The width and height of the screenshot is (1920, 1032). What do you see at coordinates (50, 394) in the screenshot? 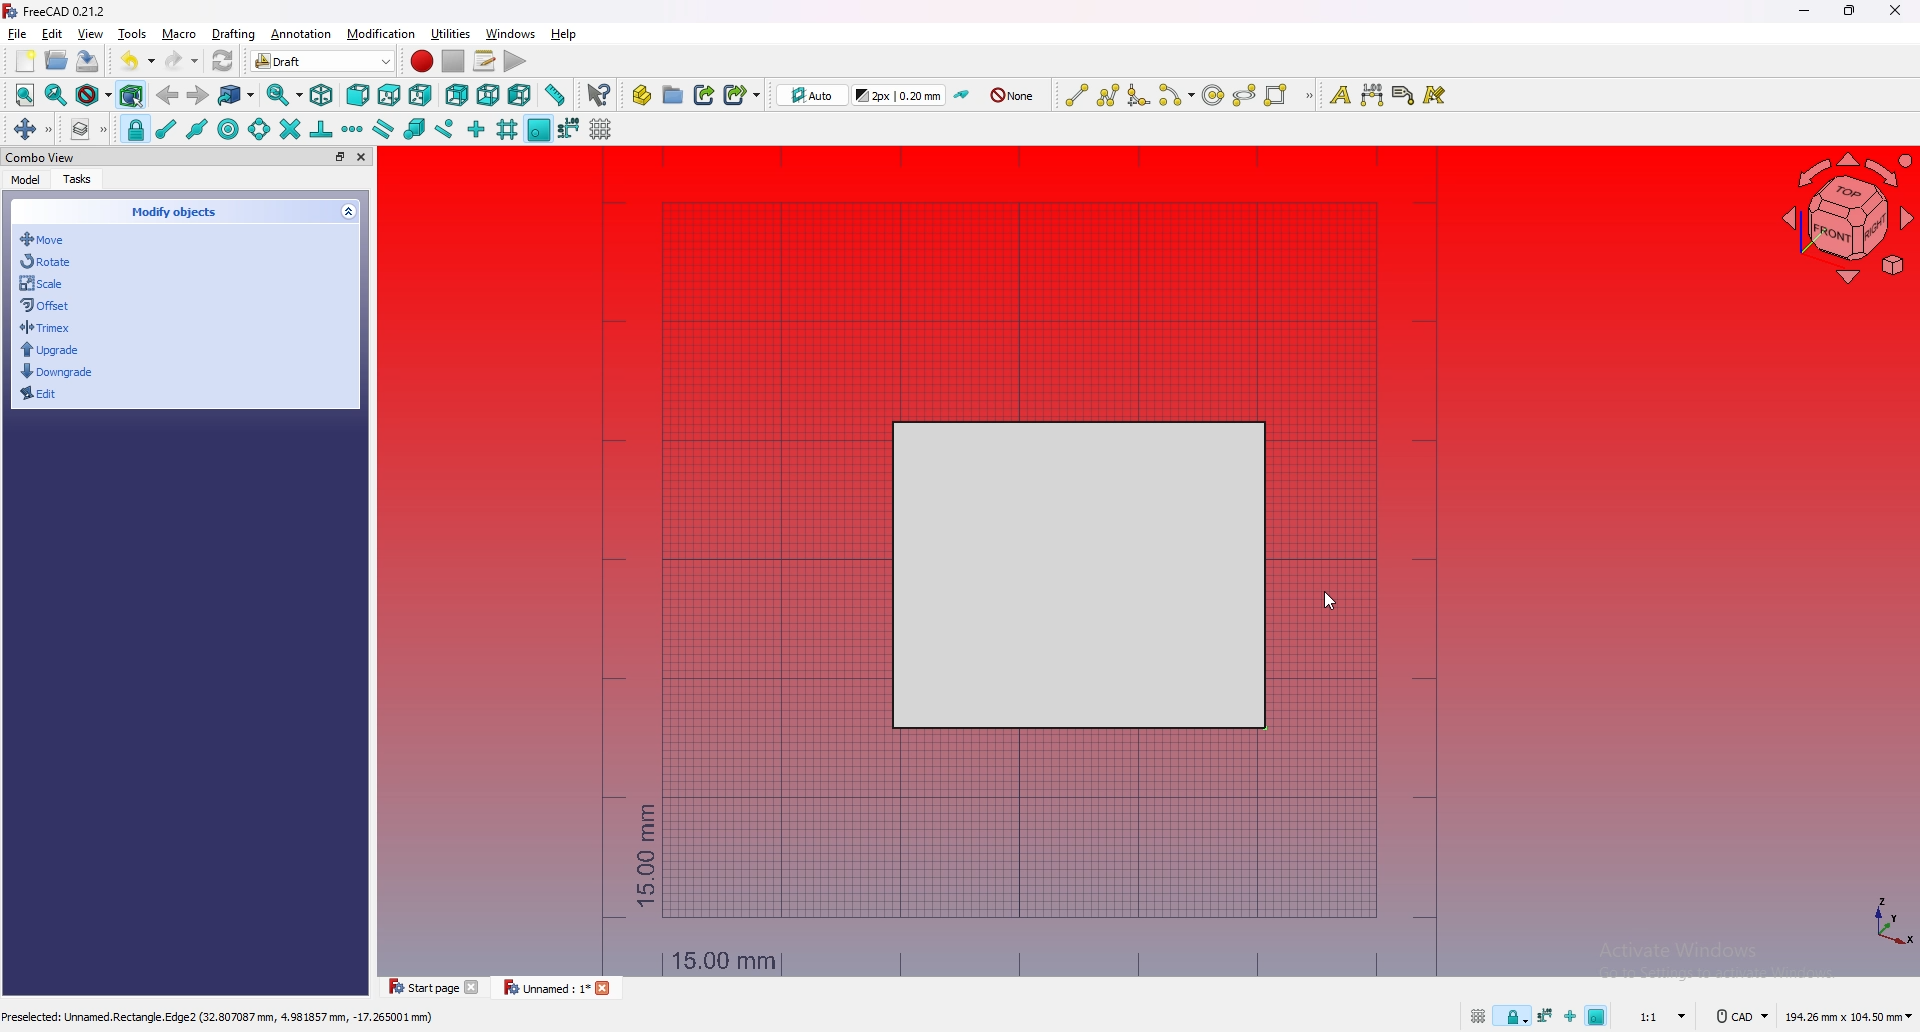
I see `edit` at bounding box center [50, 394].